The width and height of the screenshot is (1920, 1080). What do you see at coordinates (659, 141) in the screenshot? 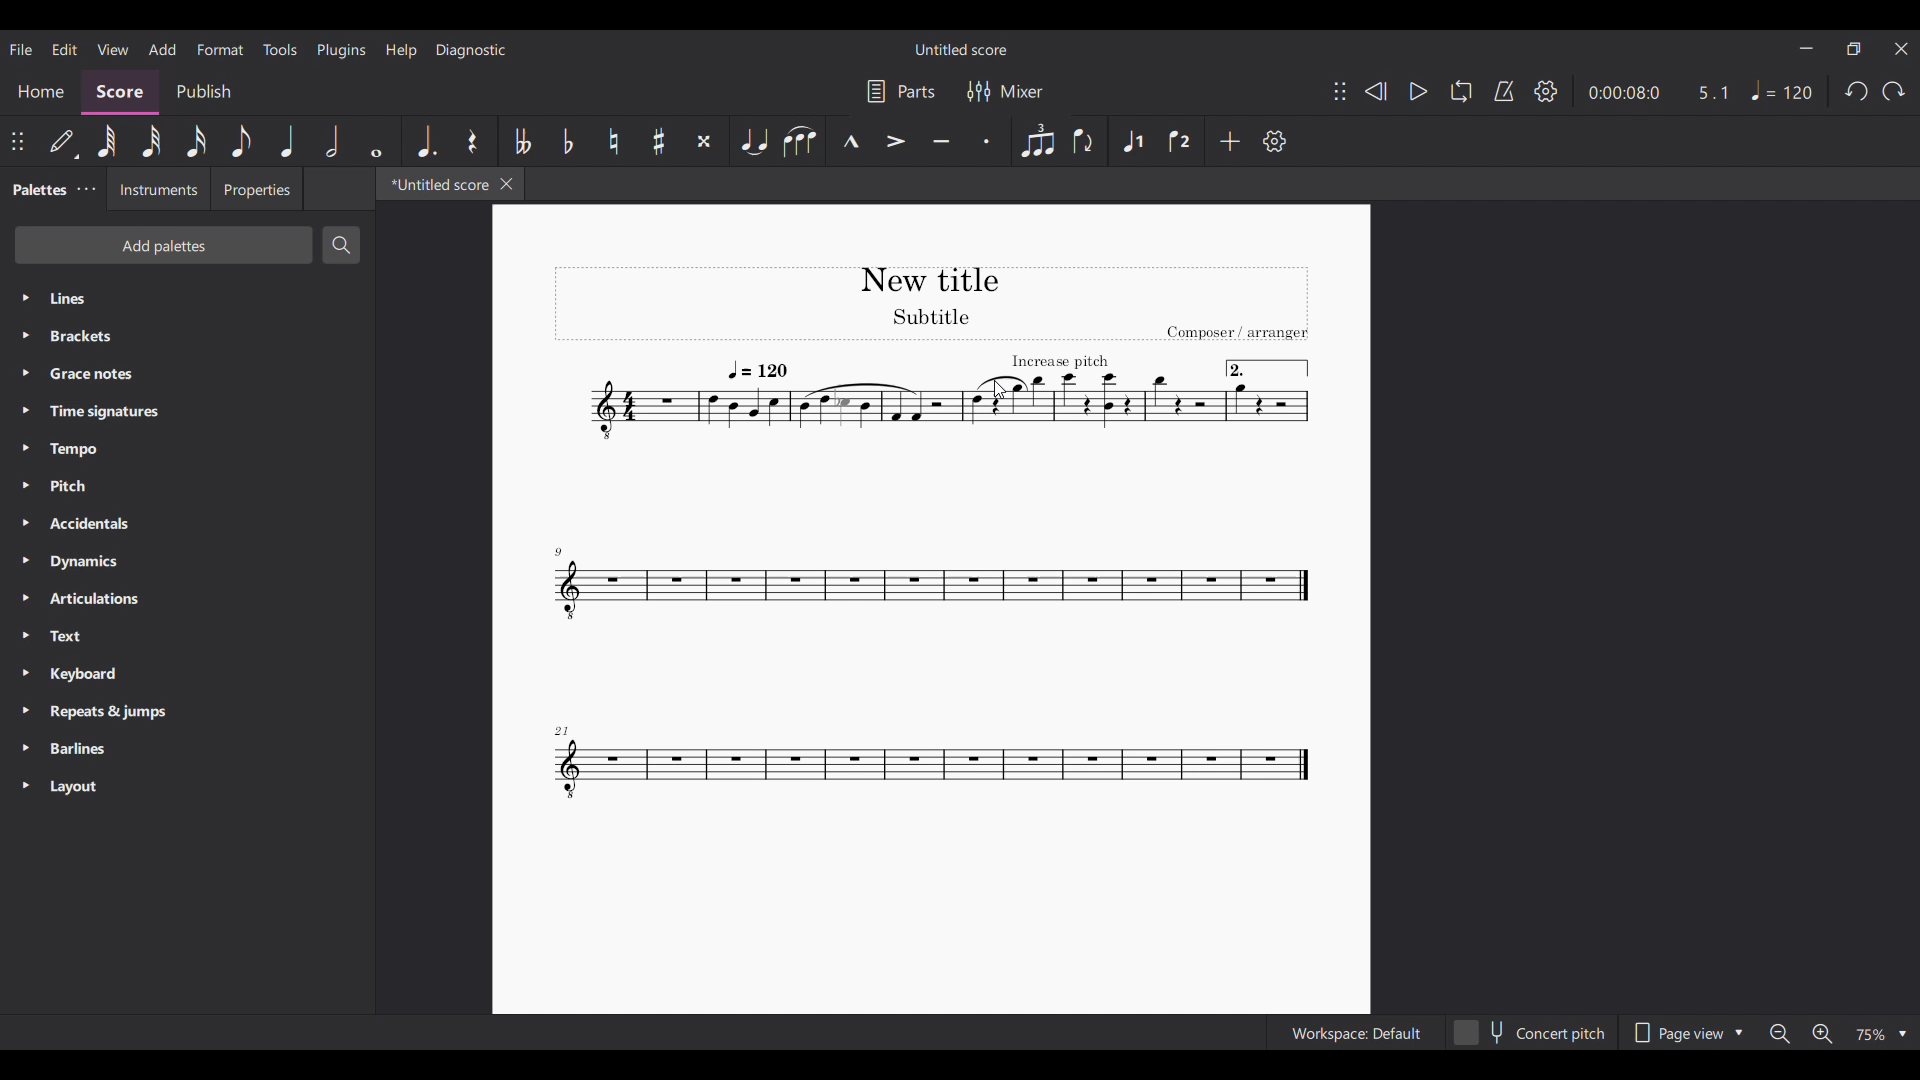
I see `Toggle sharp` at bounding box center [659, 141].